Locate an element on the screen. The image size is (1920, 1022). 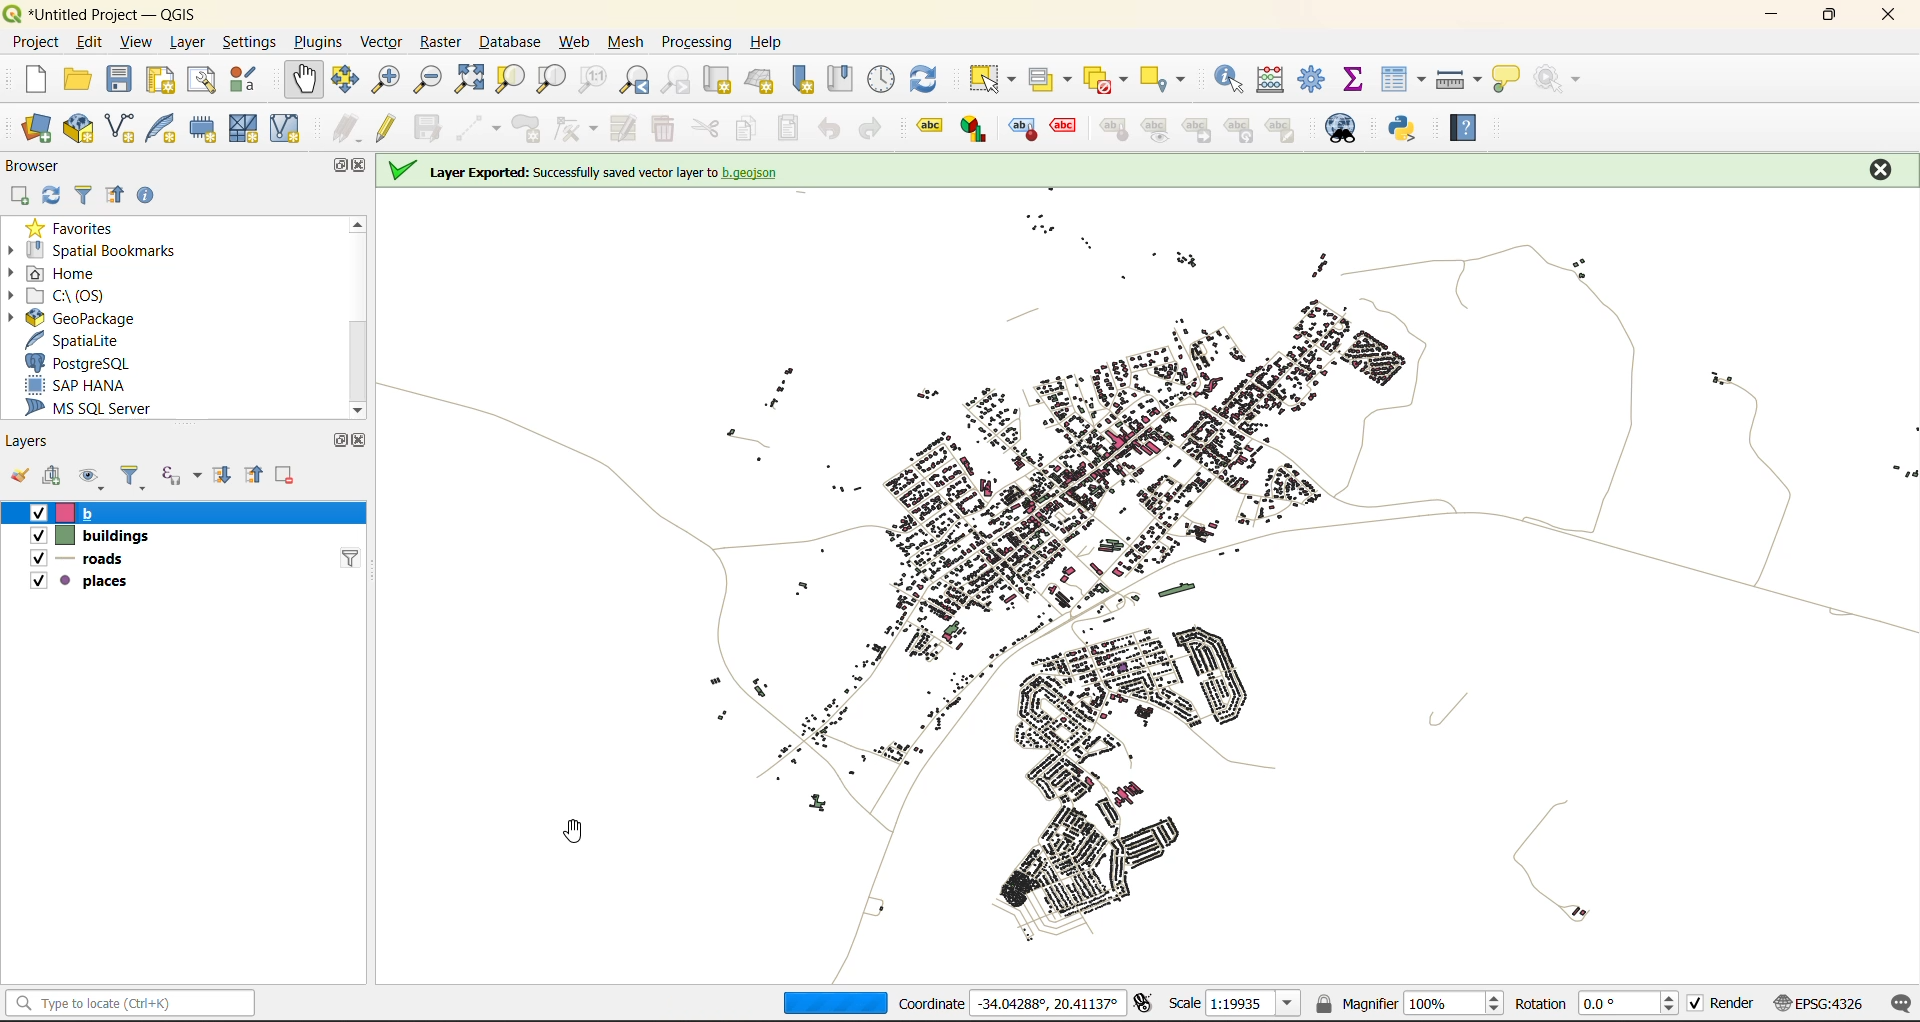
plugins is located at coordinates (324, 41).